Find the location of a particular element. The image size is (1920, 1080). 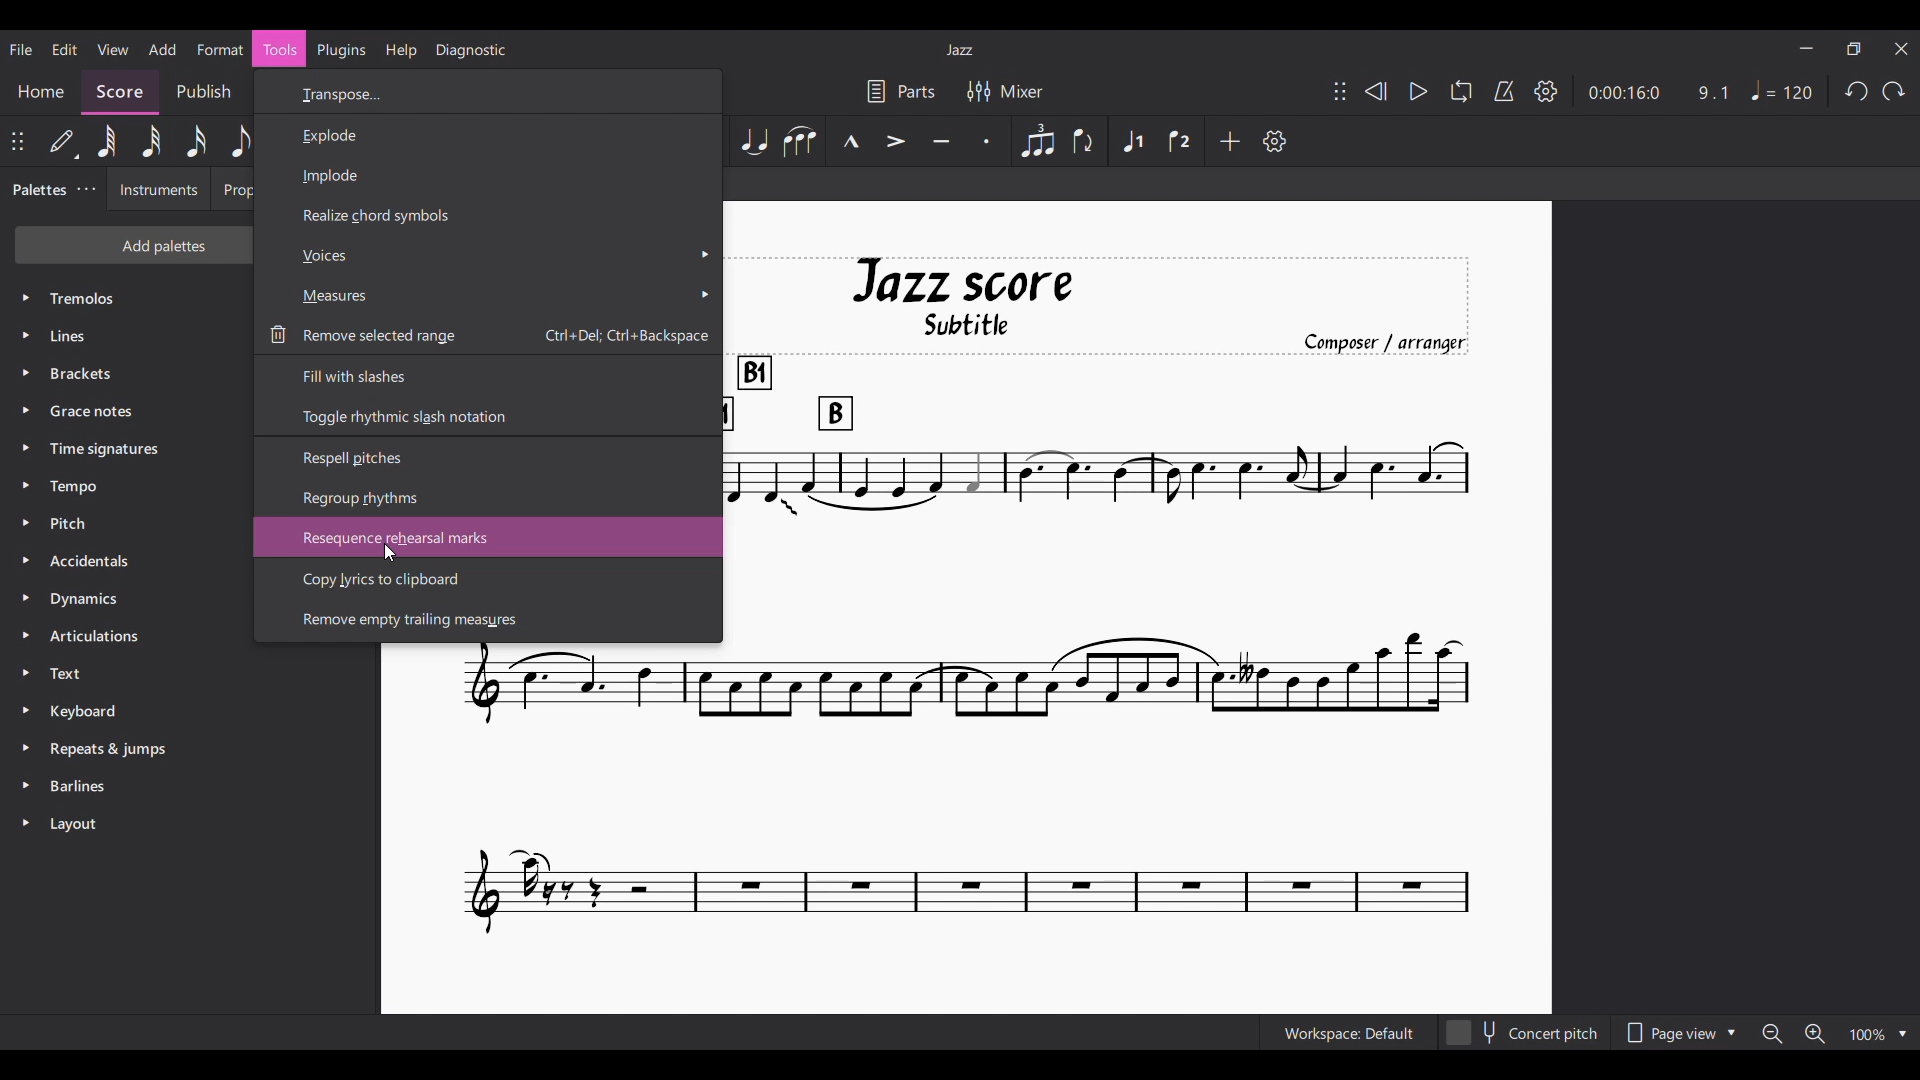

Publish section is located at coordinates (202, 92).